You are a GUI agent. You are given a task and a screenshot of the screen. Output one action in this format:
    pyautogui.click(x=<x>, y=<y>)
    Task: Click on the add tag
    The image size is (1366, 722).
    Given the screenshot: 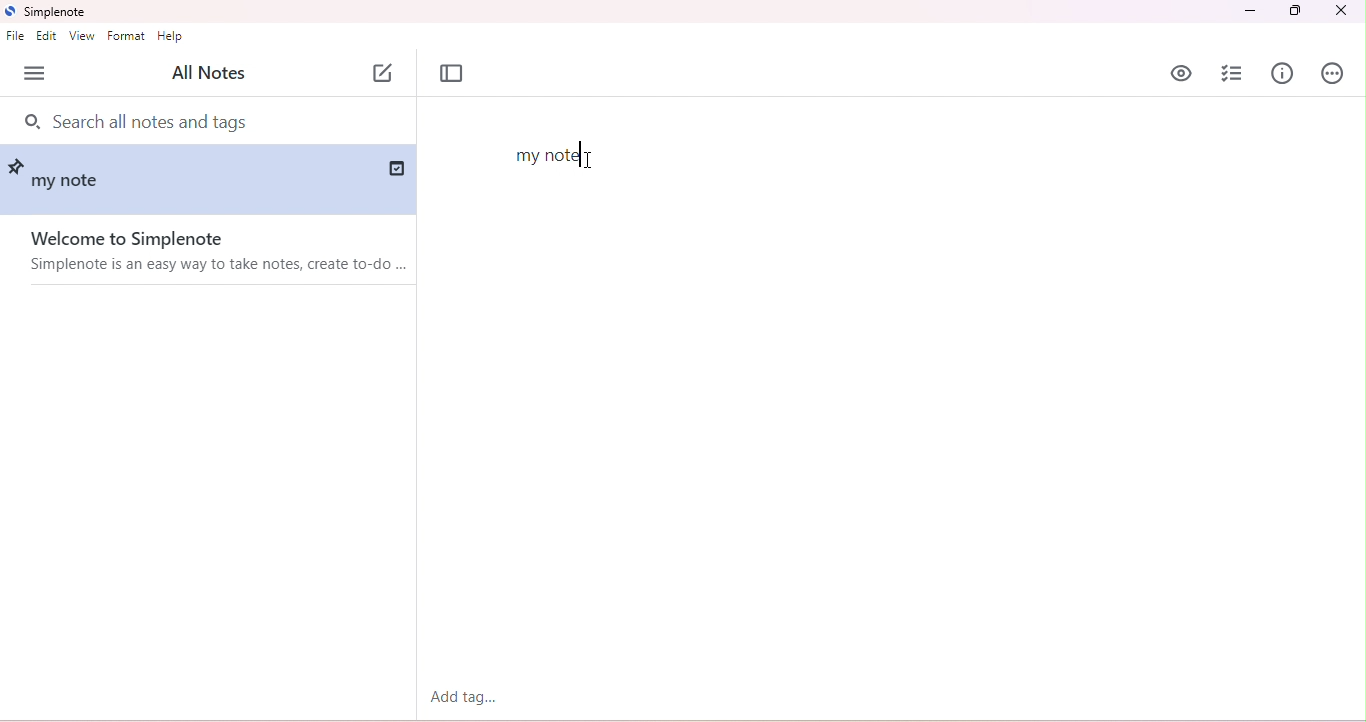 What is the action you would take?
    pyautogui.click(x=463, y=697)
    